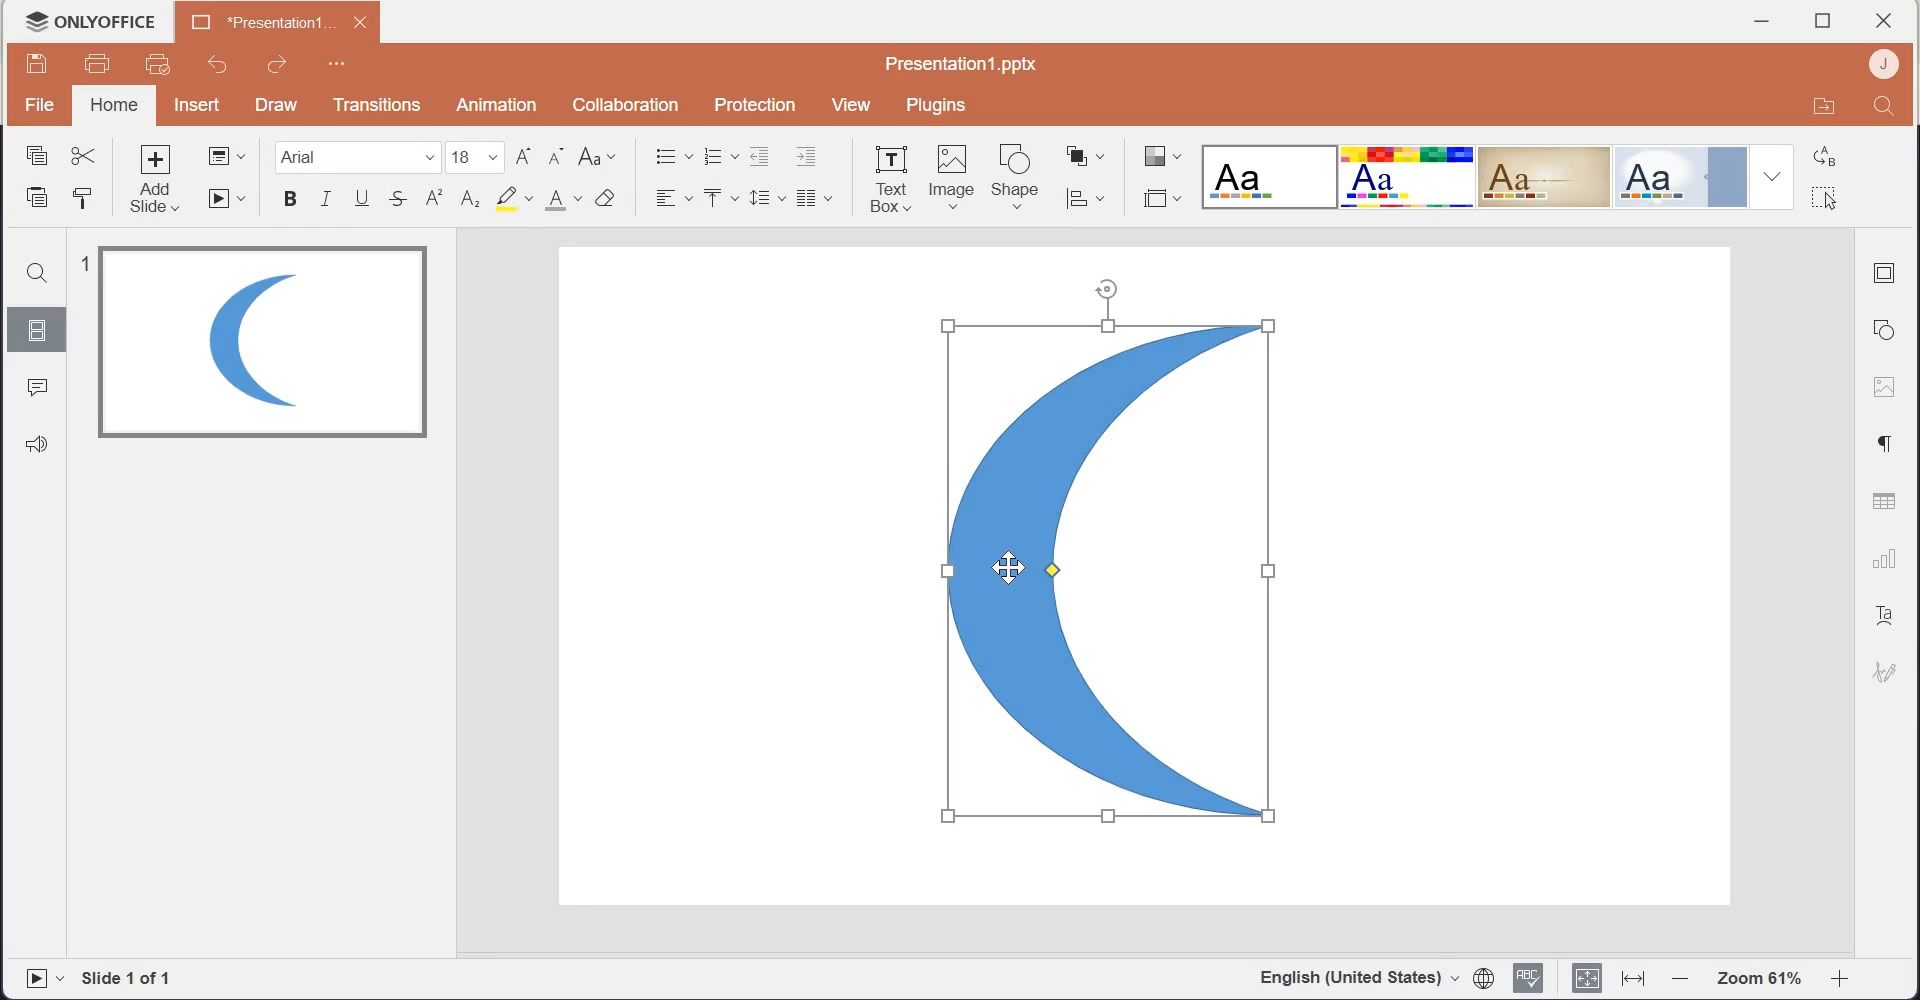 Image resolution: width=1920 pixels, height=1000 pixels. What do you see at coordinates (399, 198) in the screenshot?
I see `Strike through` at bounding box center [399, 198].